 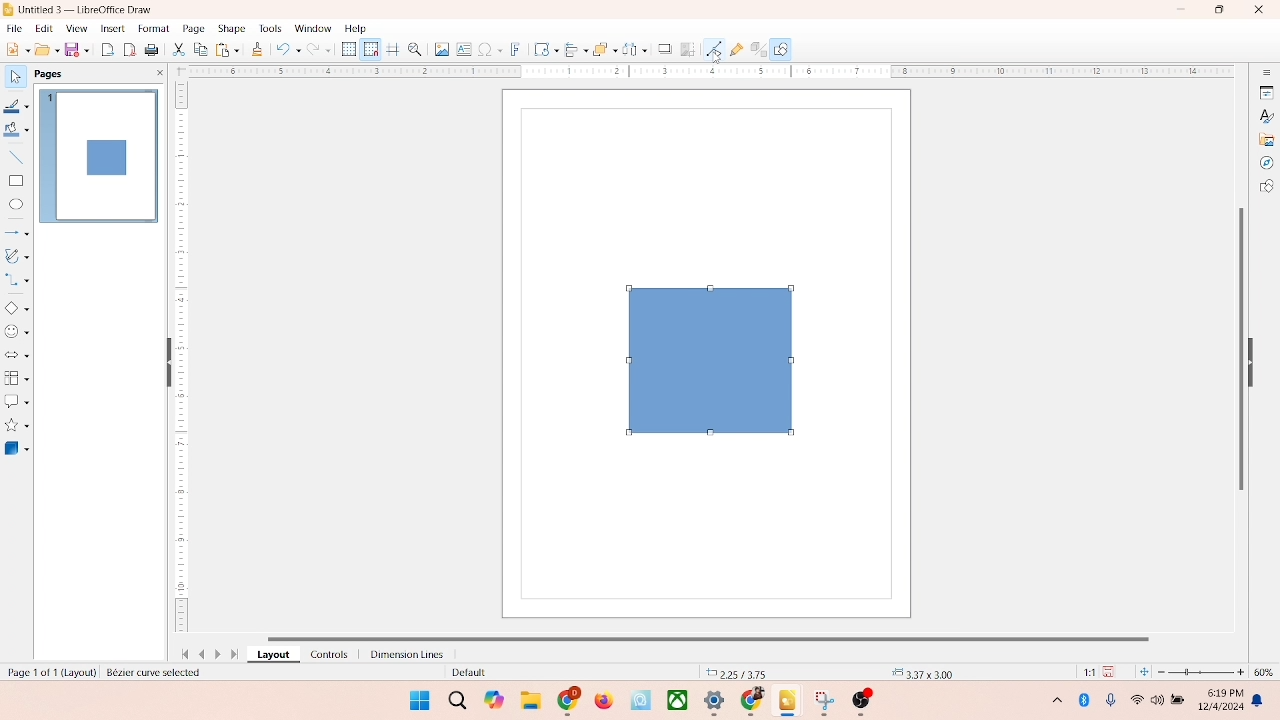 I want to click on redo, so click(x=323, y=51).